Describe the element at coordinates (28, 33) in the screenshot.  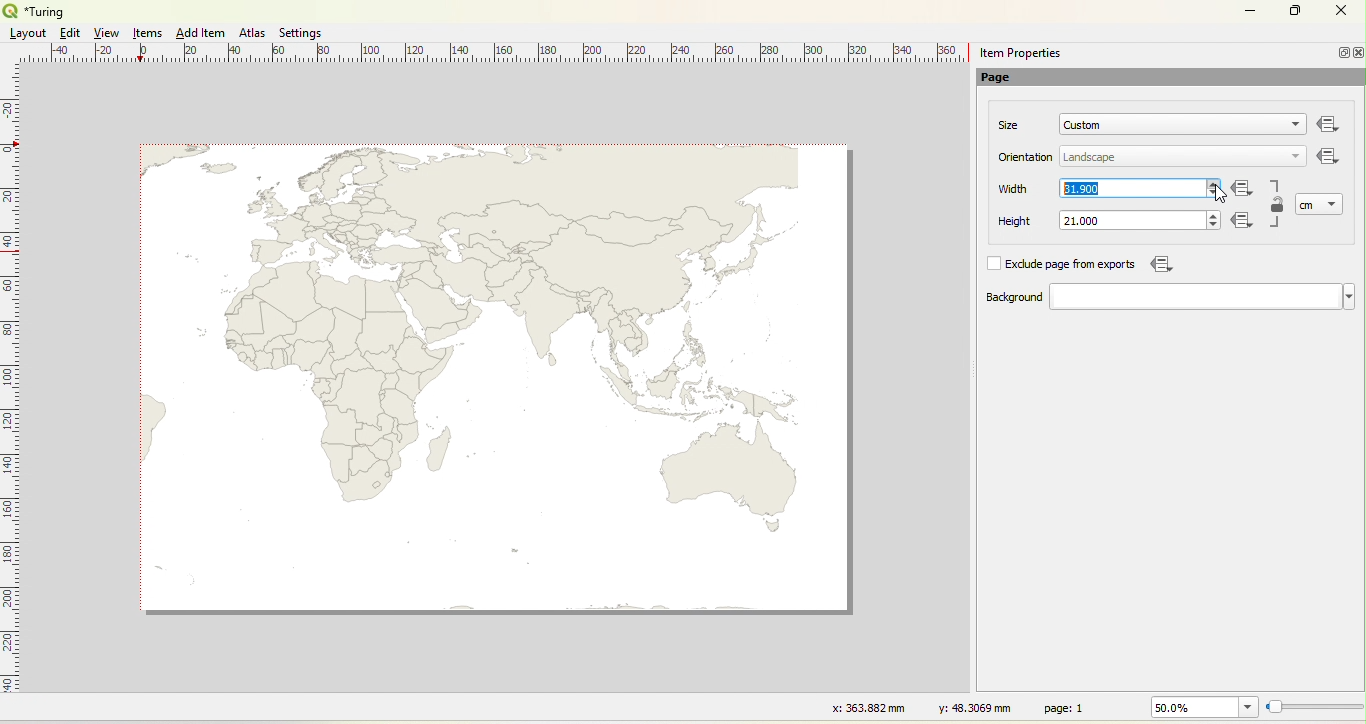
I see `Layout` at that location.